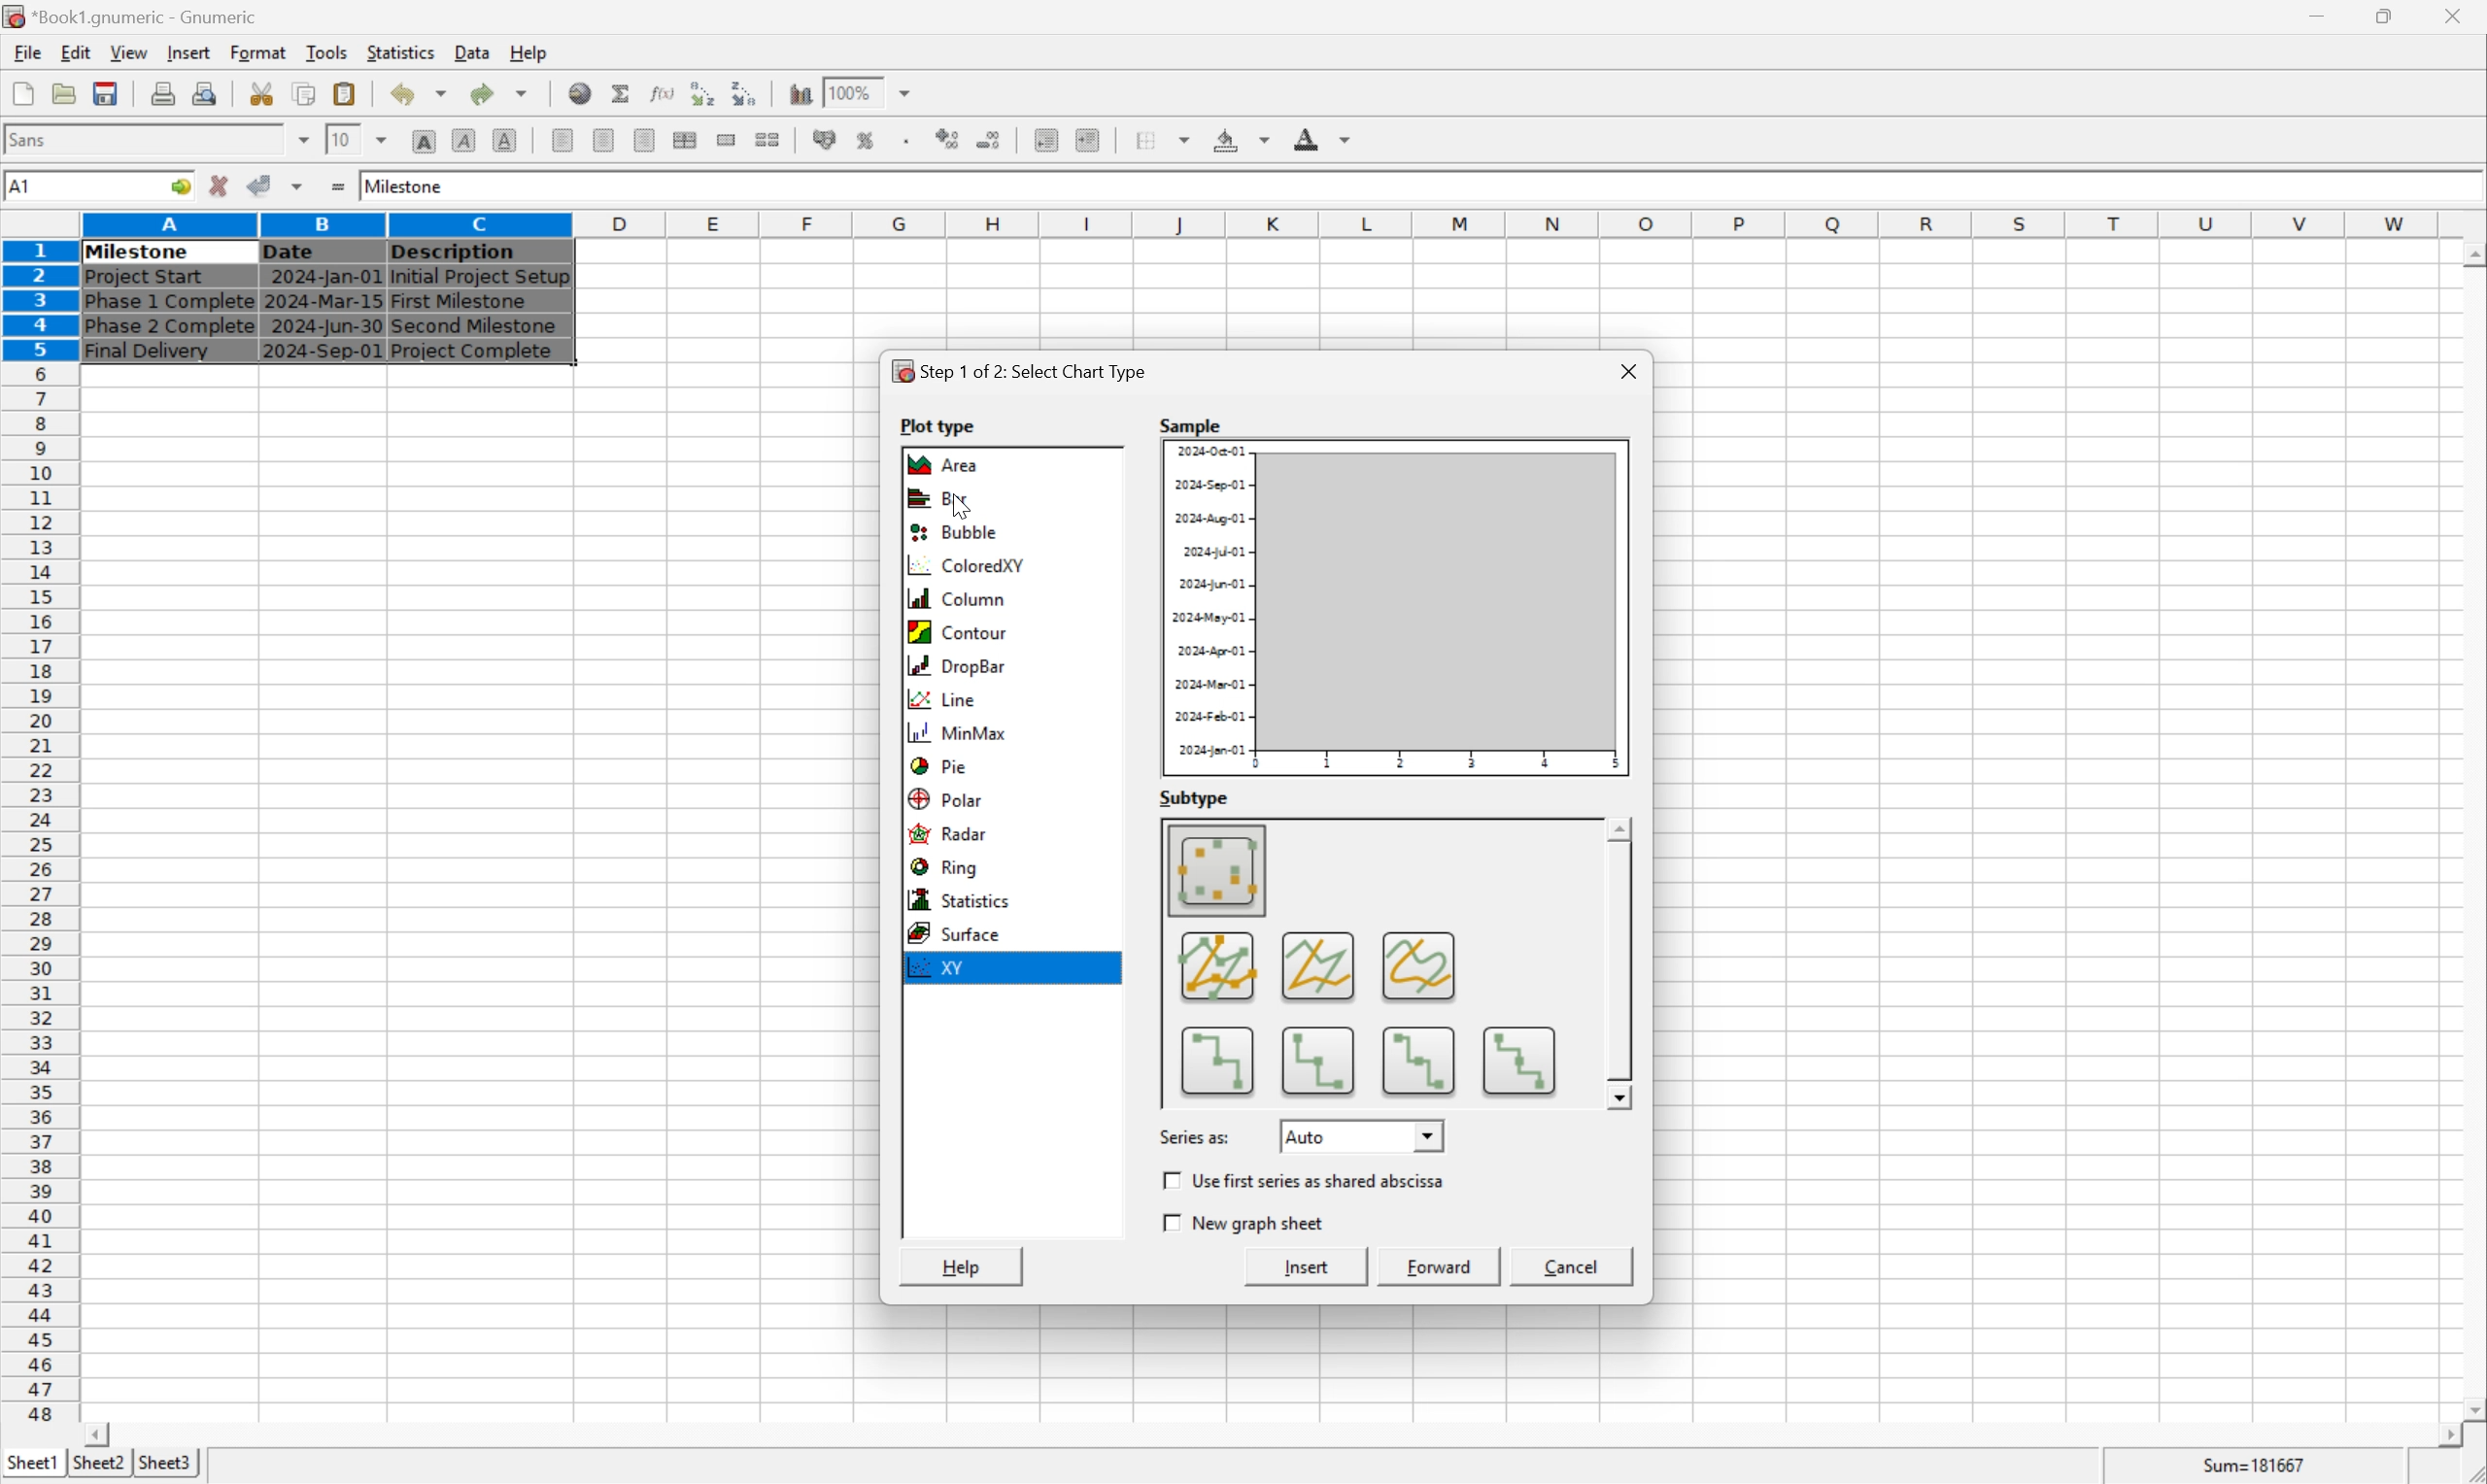 The height and width of the screenshot is (1484, 2487). What do you see at coordinates (698, 93) in the screenshot?
I see `Sort the selected region in increasing order based on the first column selected` at bounding box center [698, 93].